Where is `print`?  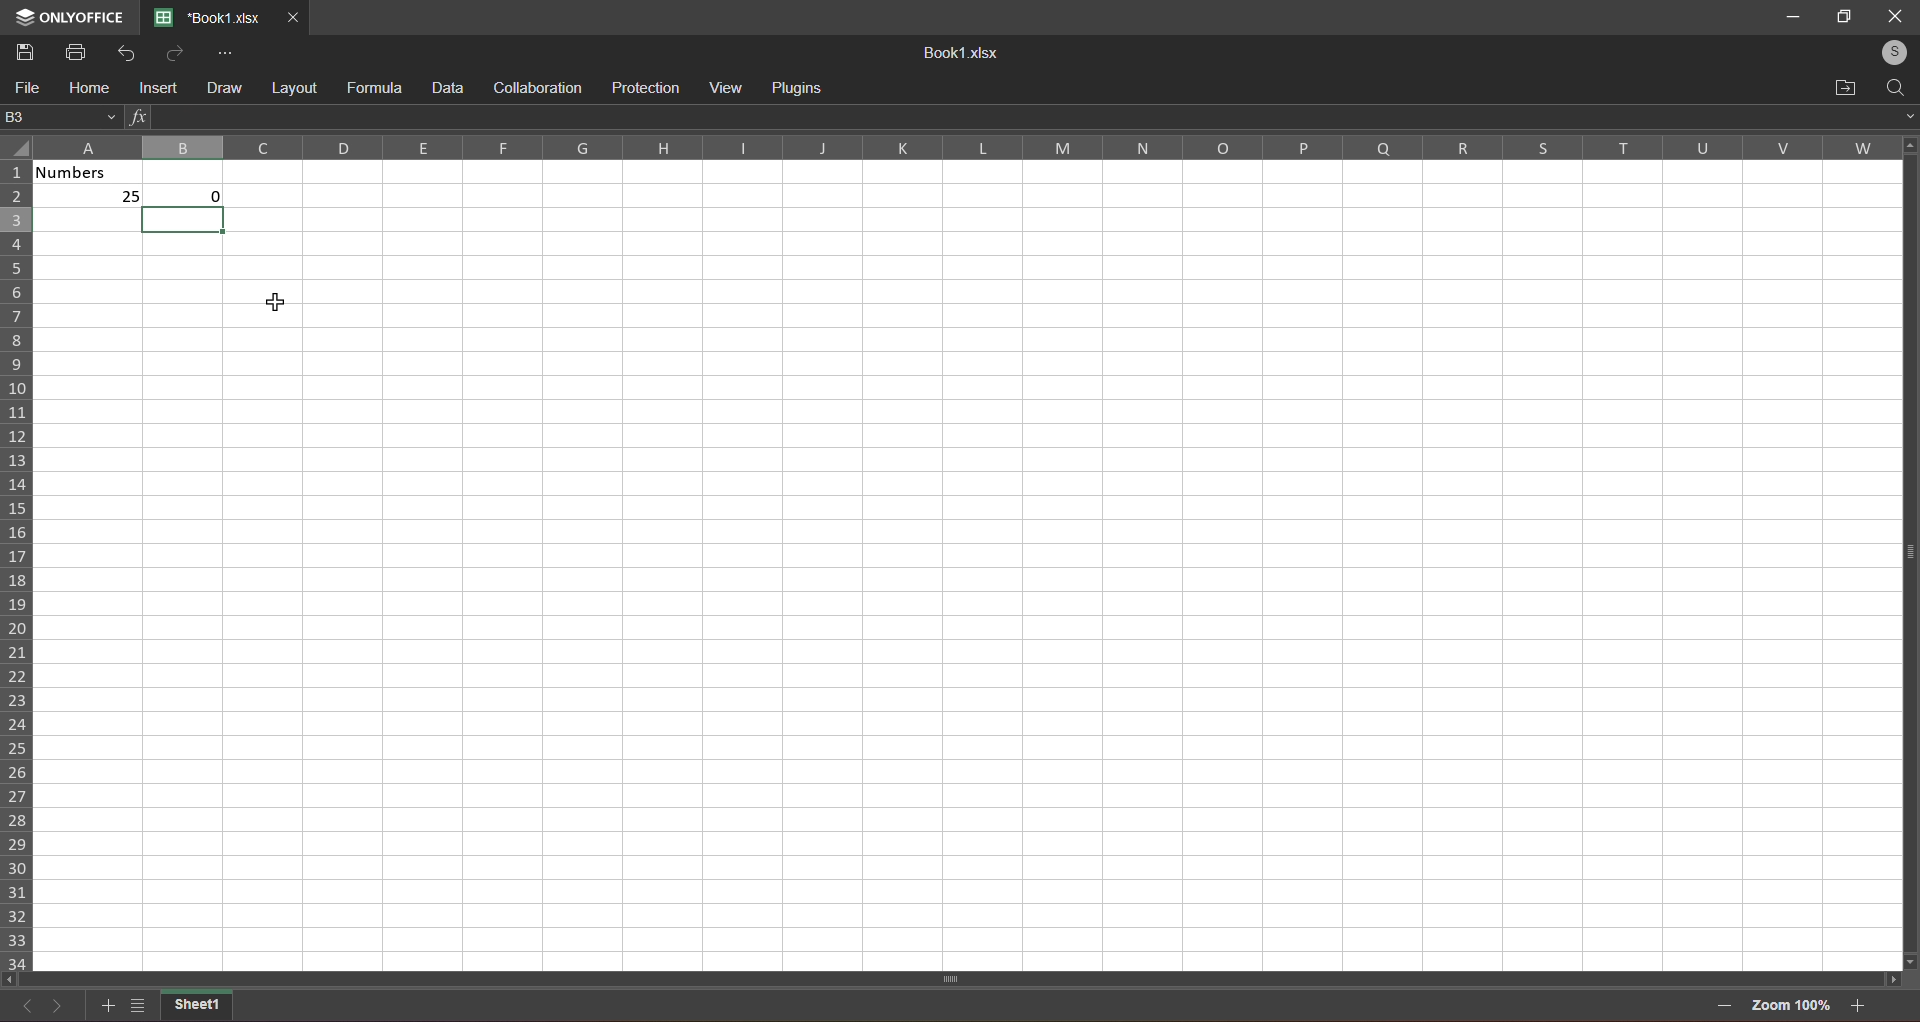
print is located at coordinates (74, 51).